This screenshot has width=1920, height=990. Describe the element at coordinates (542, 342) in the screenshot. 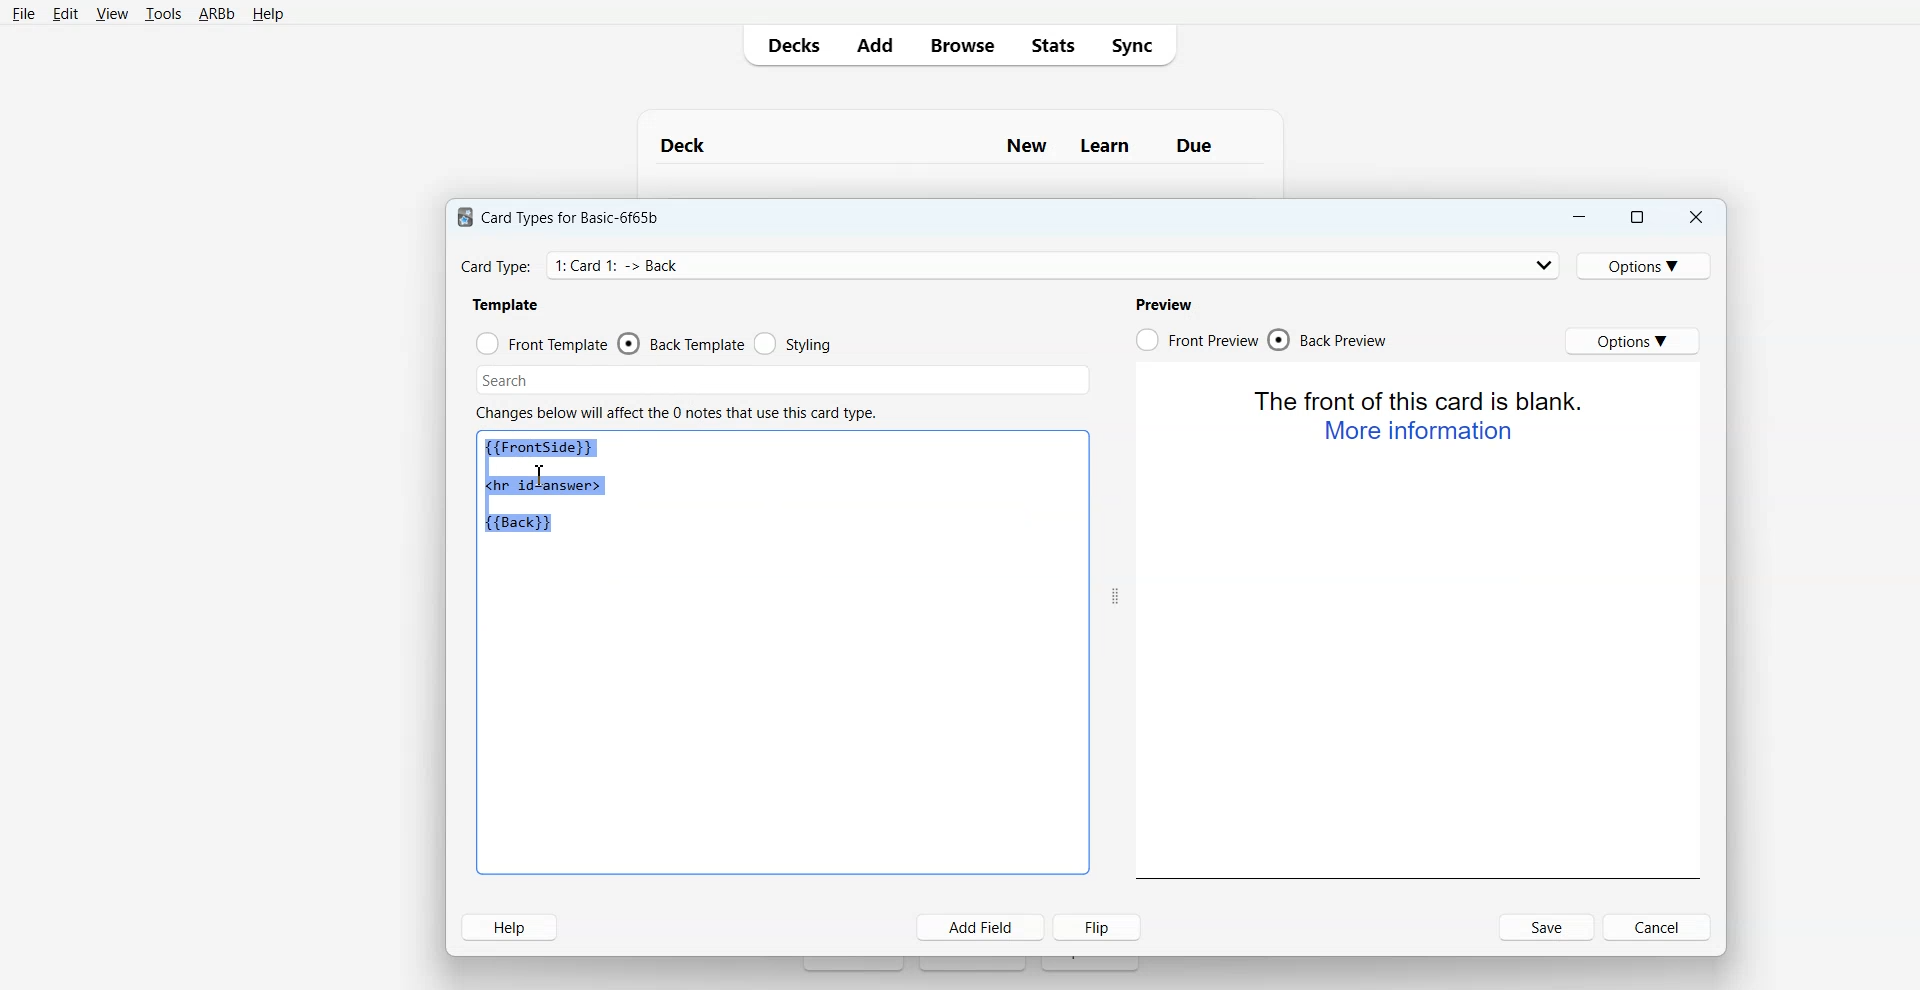

I see `Front Template` at that location.